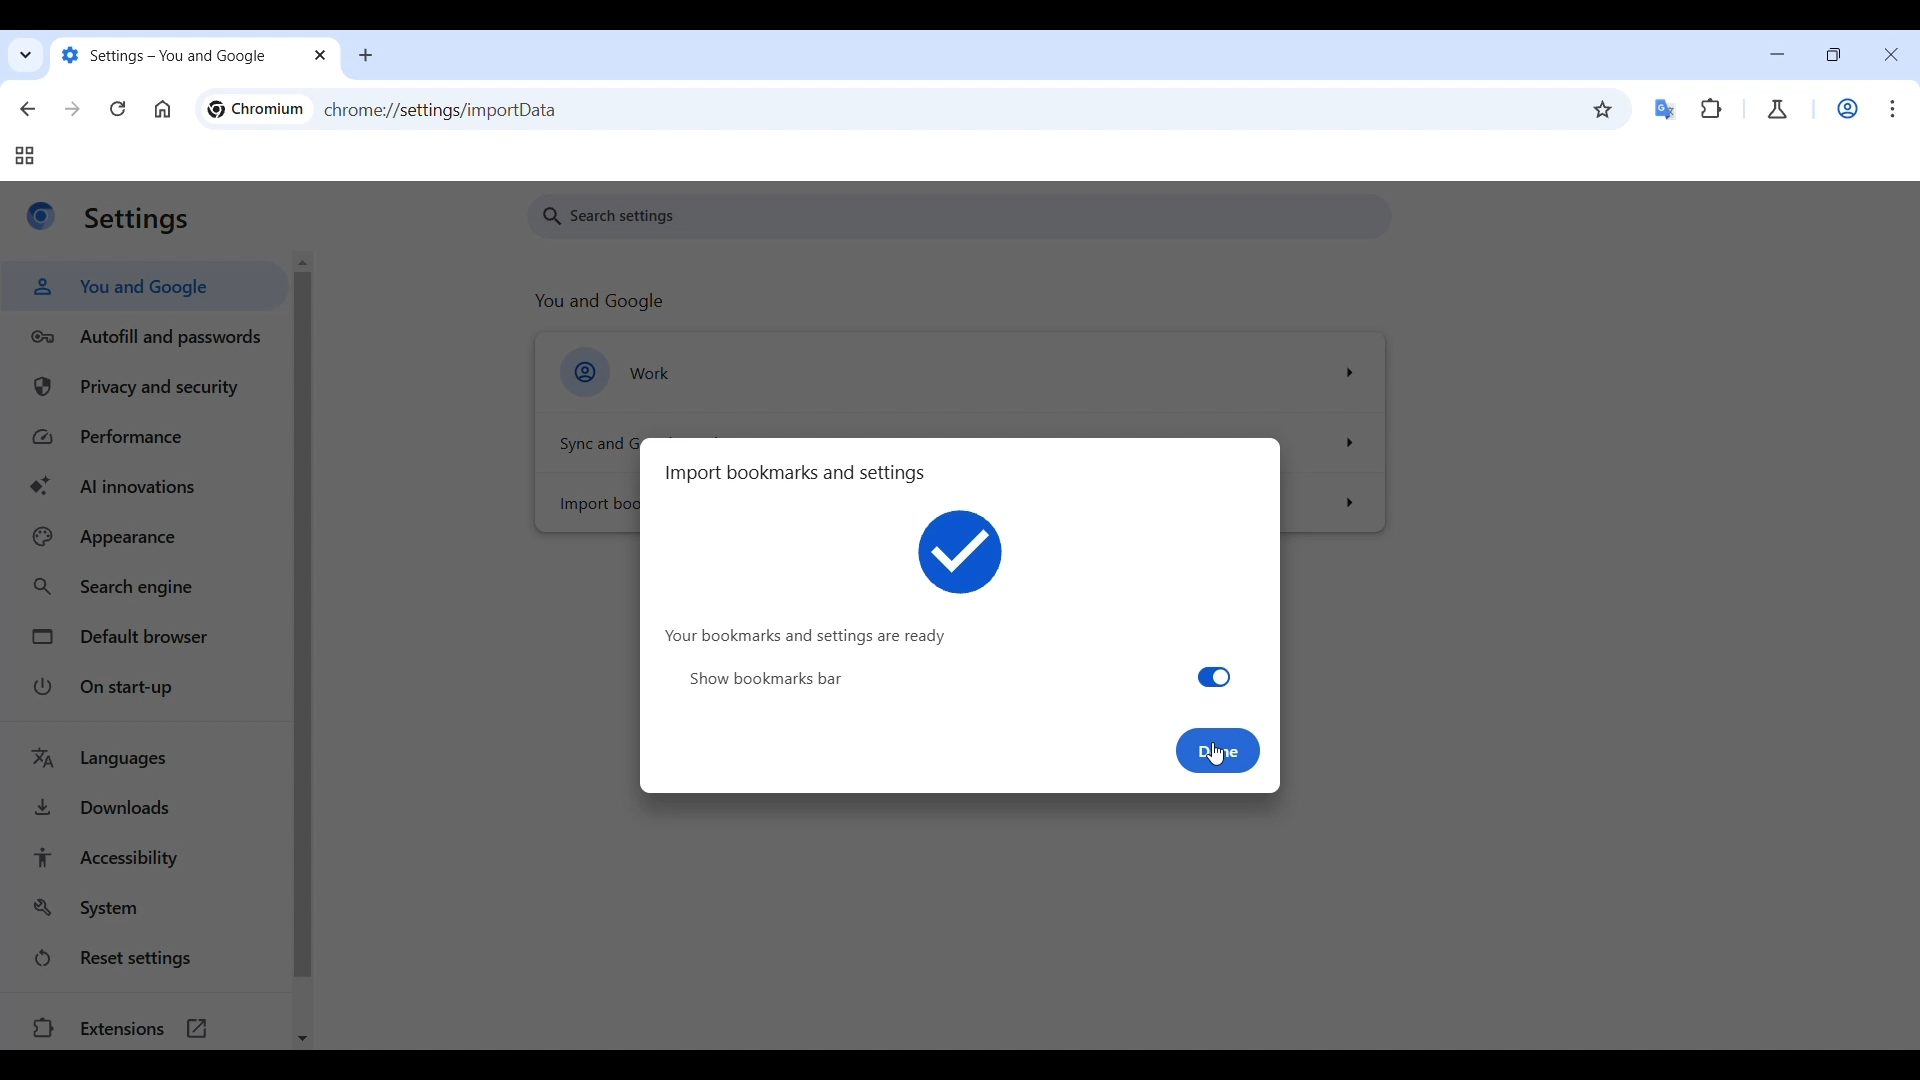 The image size is (1920, 1080). I want to click on On start-up, so click(144, 688).